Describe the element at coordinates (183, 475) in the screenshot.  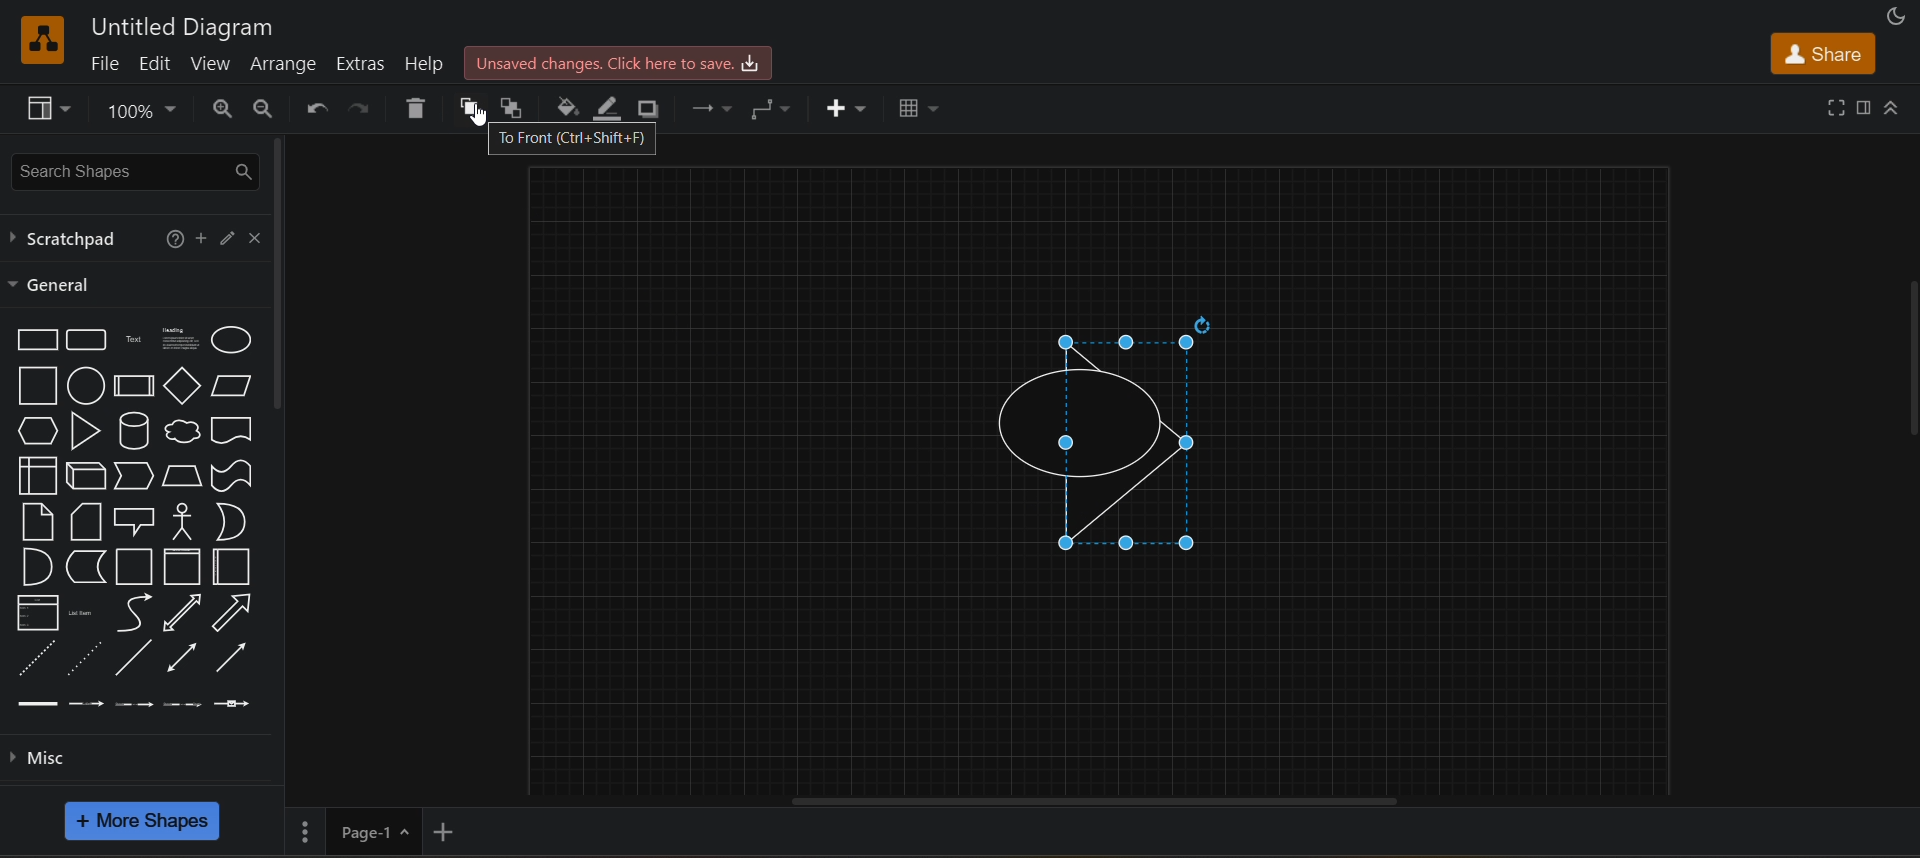
I see `trapezoid` at that location.